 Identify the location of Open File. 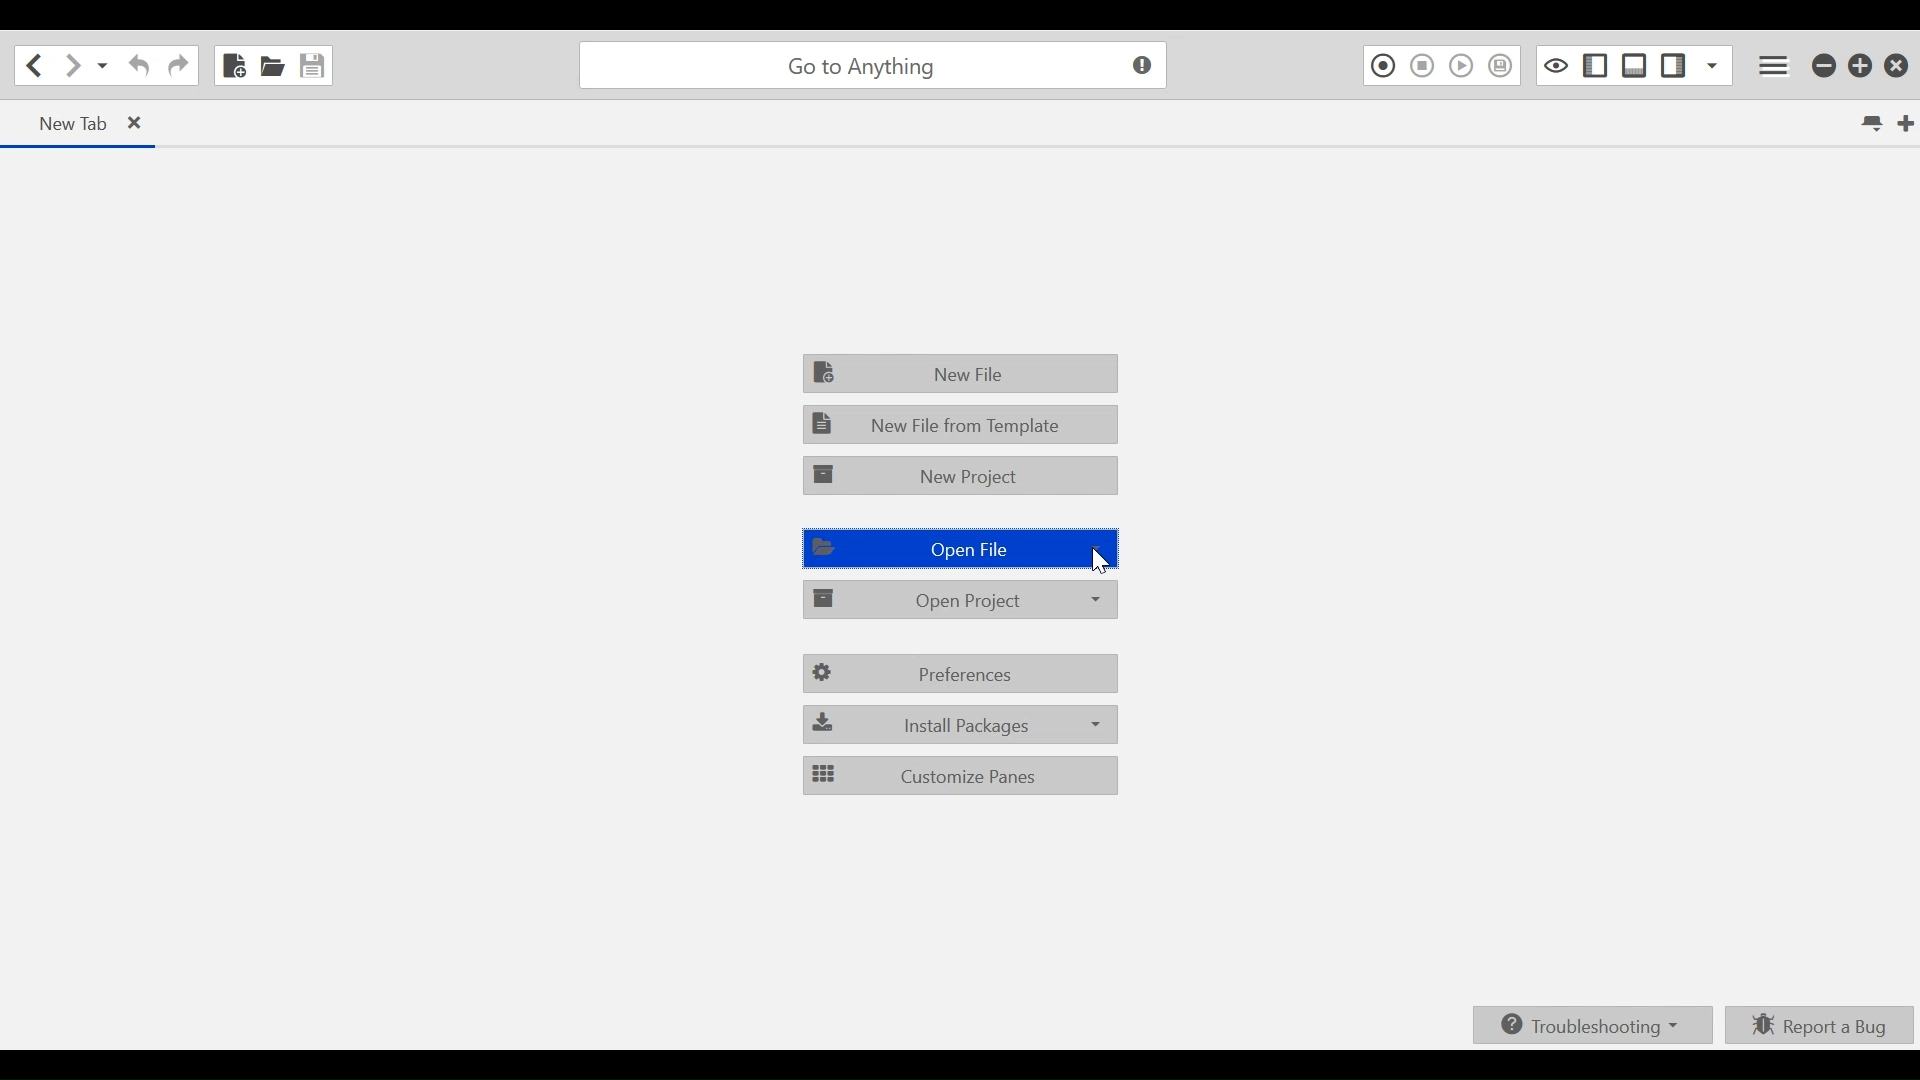
(271, 65).